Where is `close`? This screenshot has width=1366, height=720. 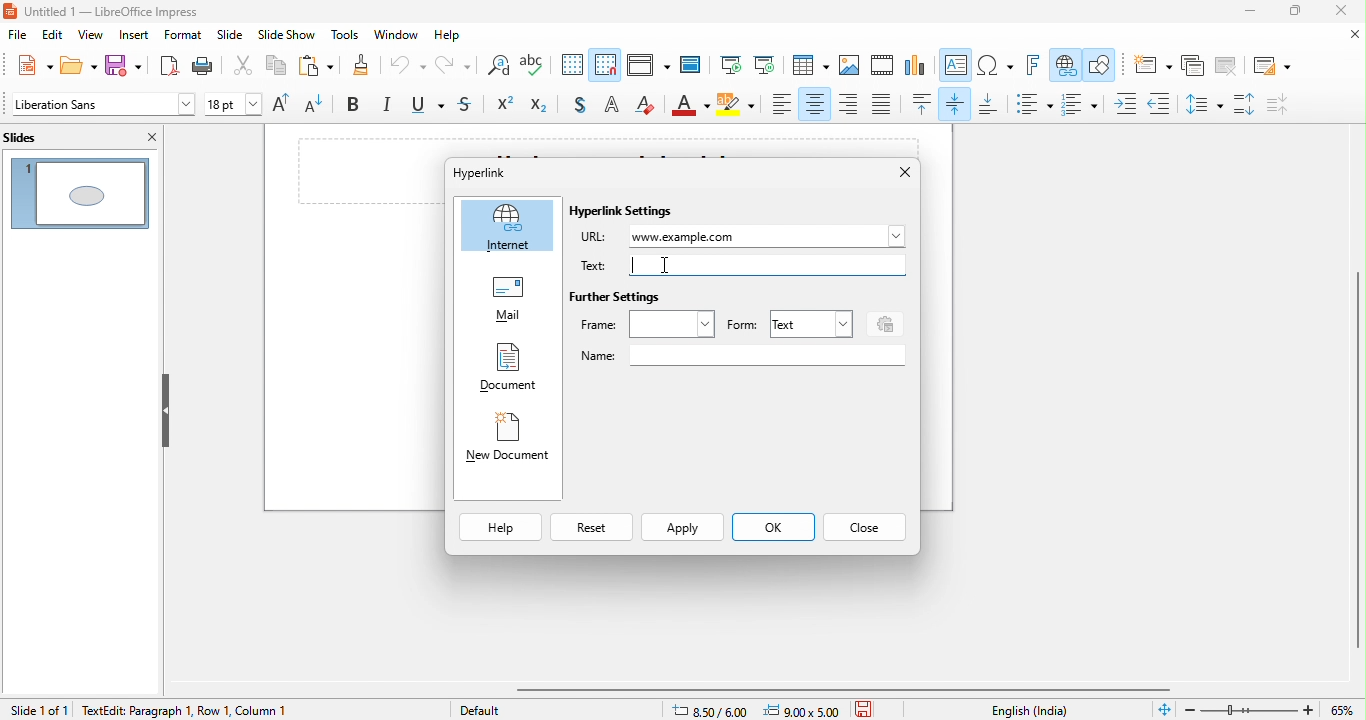 close is located at coordinates (896, 173).